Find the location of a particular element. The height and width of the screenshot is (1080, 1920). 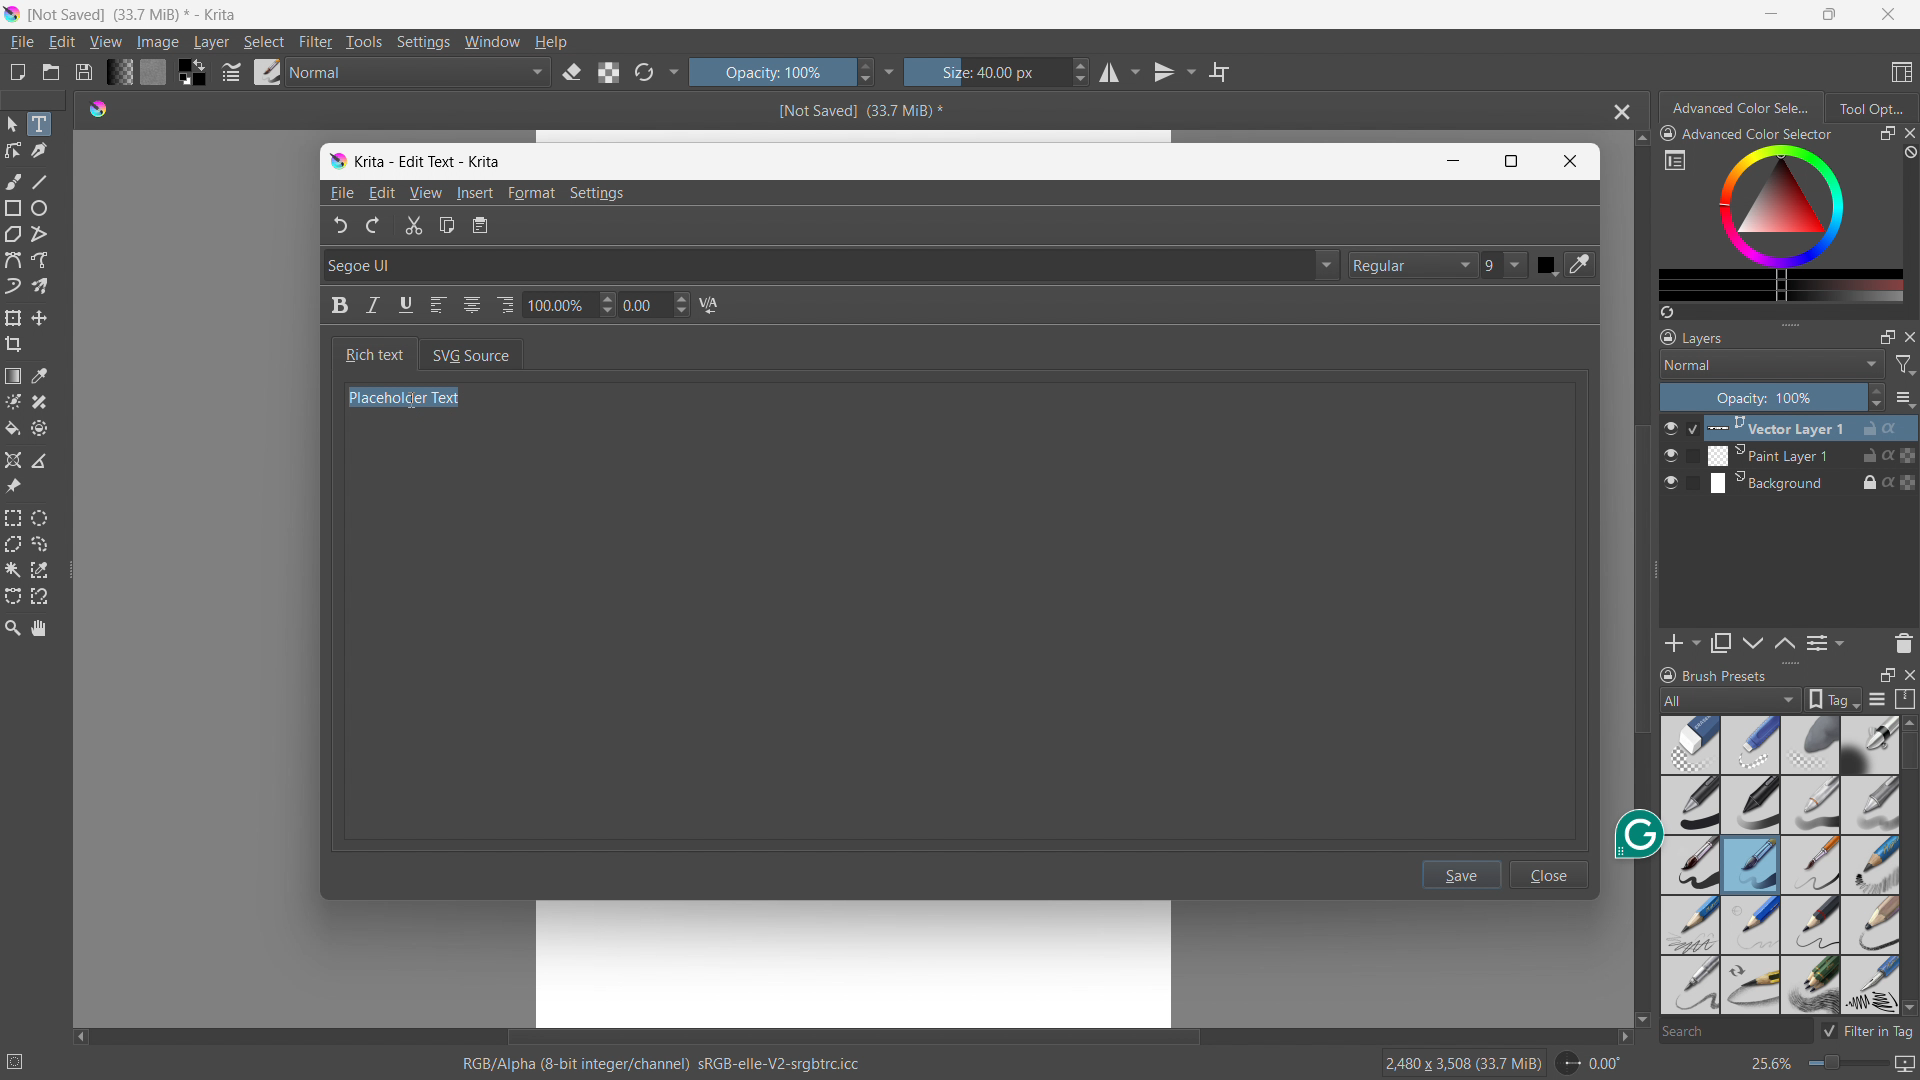

maximize is located at coordinates (1887, 336).